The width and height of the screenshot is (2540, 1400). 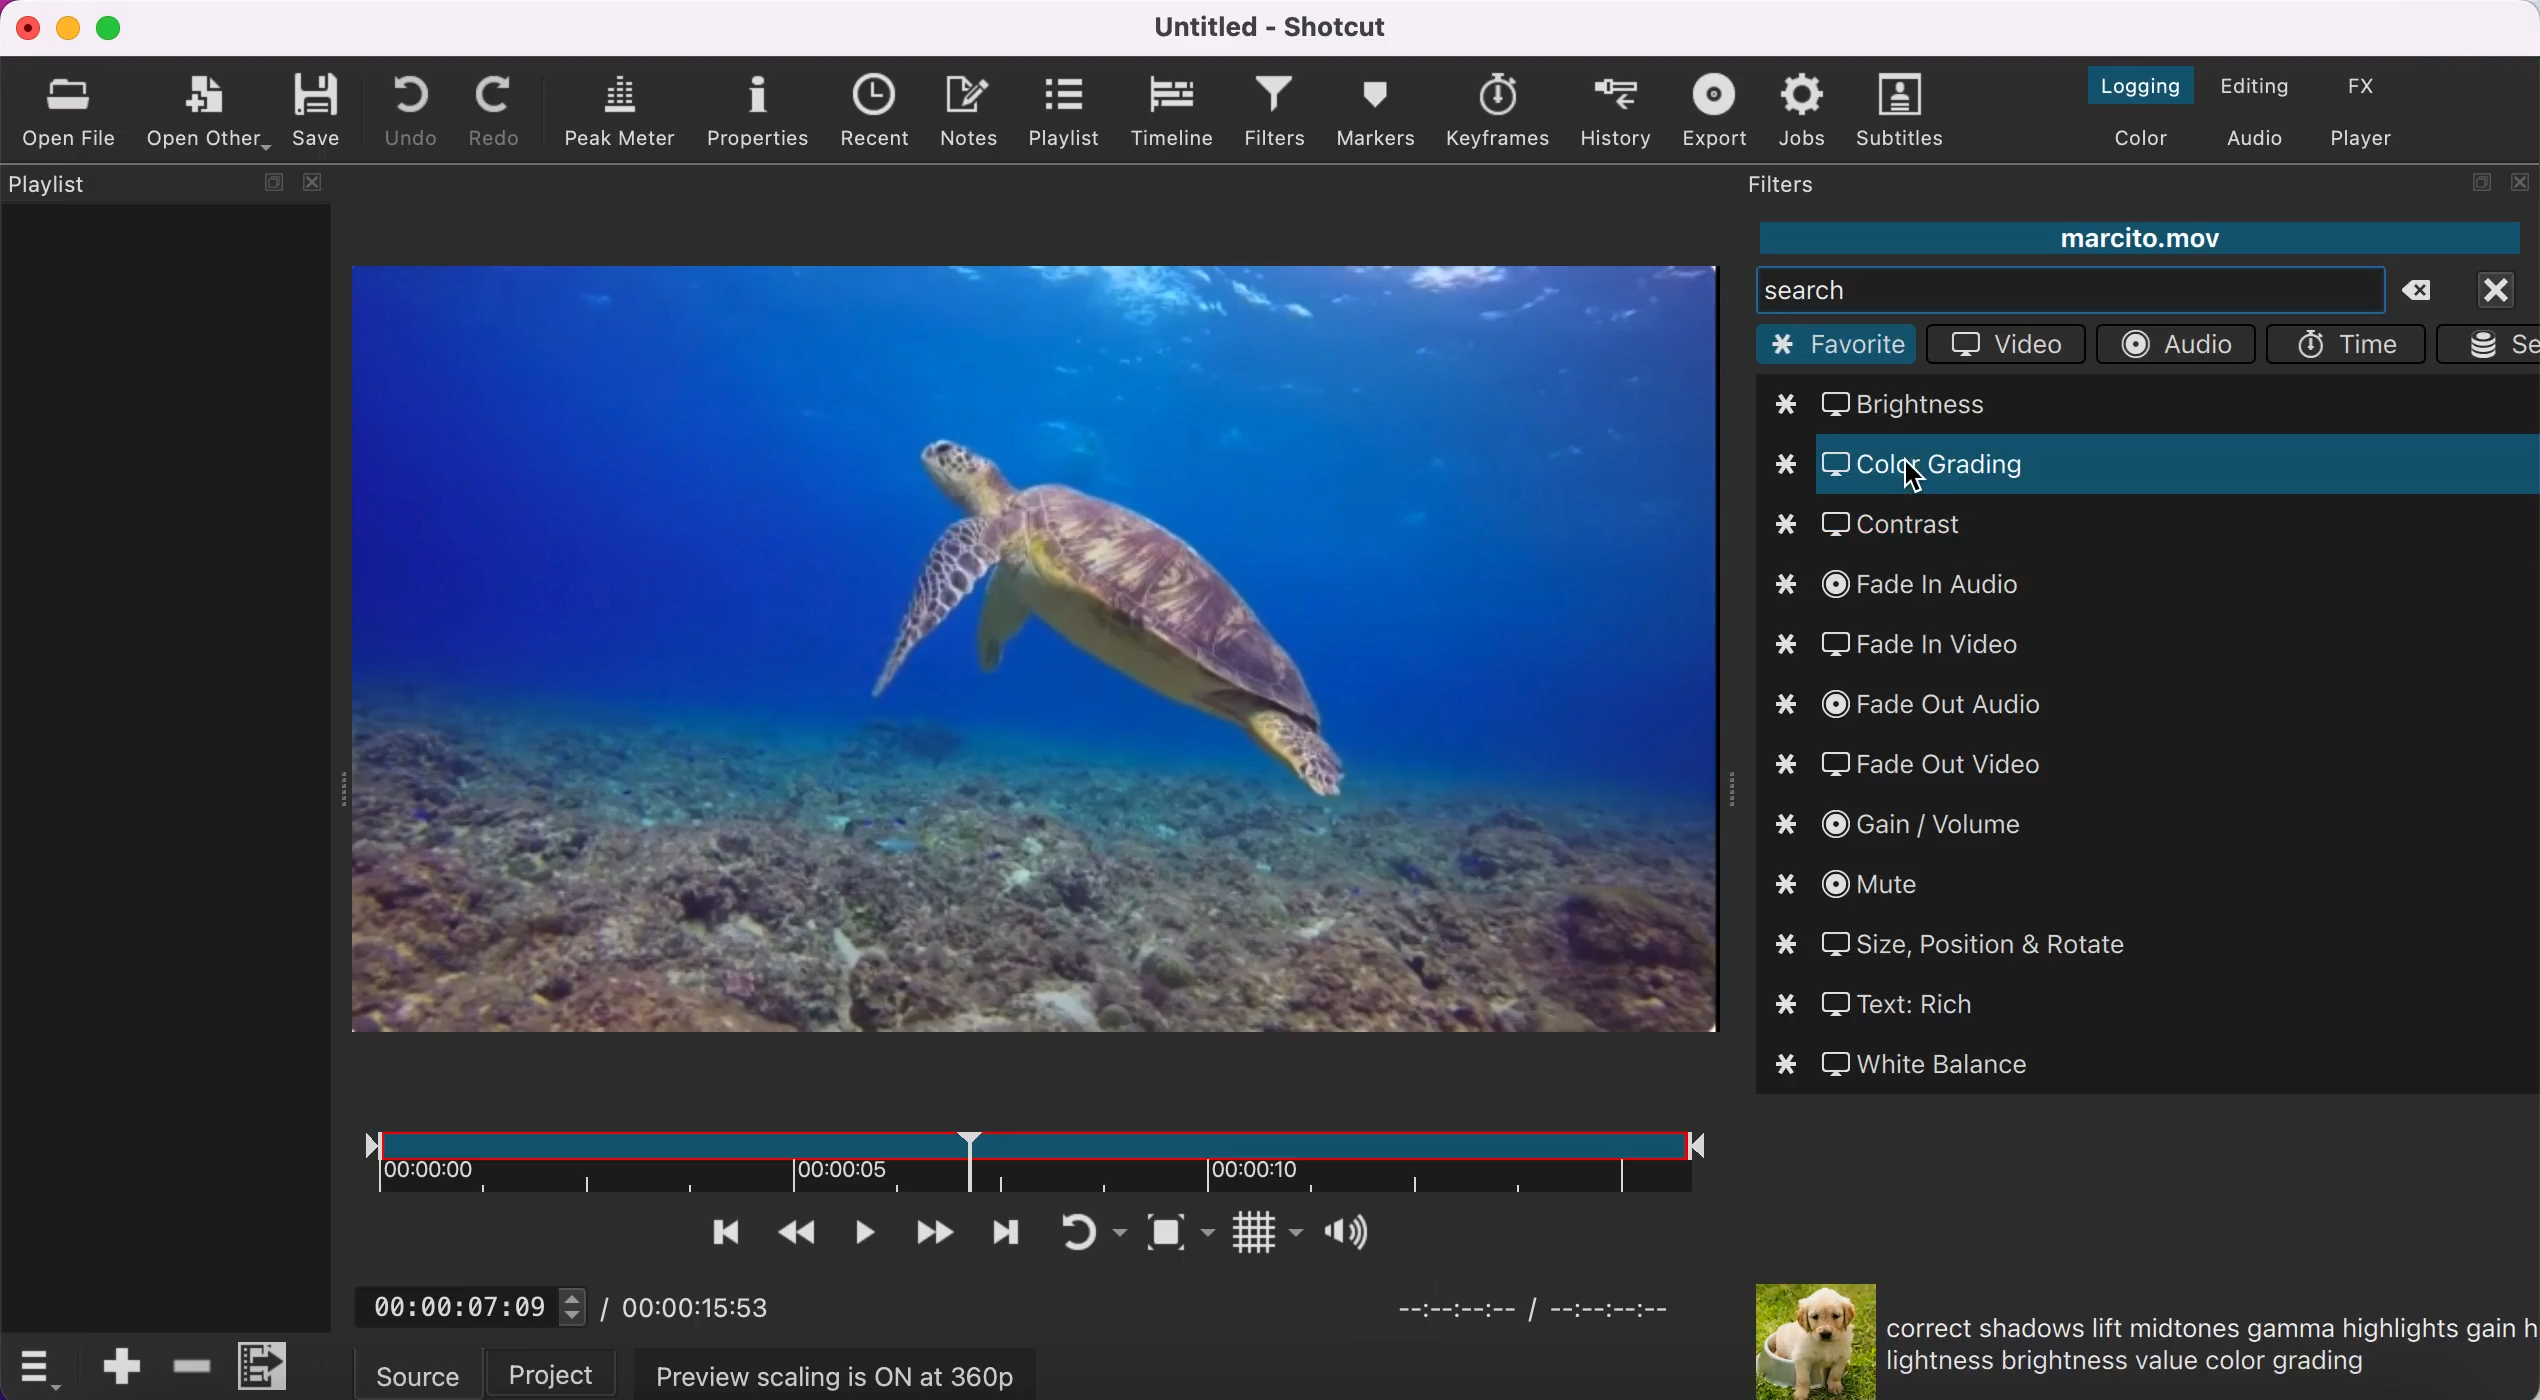 I want to click on favorite, so click(x=1838, y=343).